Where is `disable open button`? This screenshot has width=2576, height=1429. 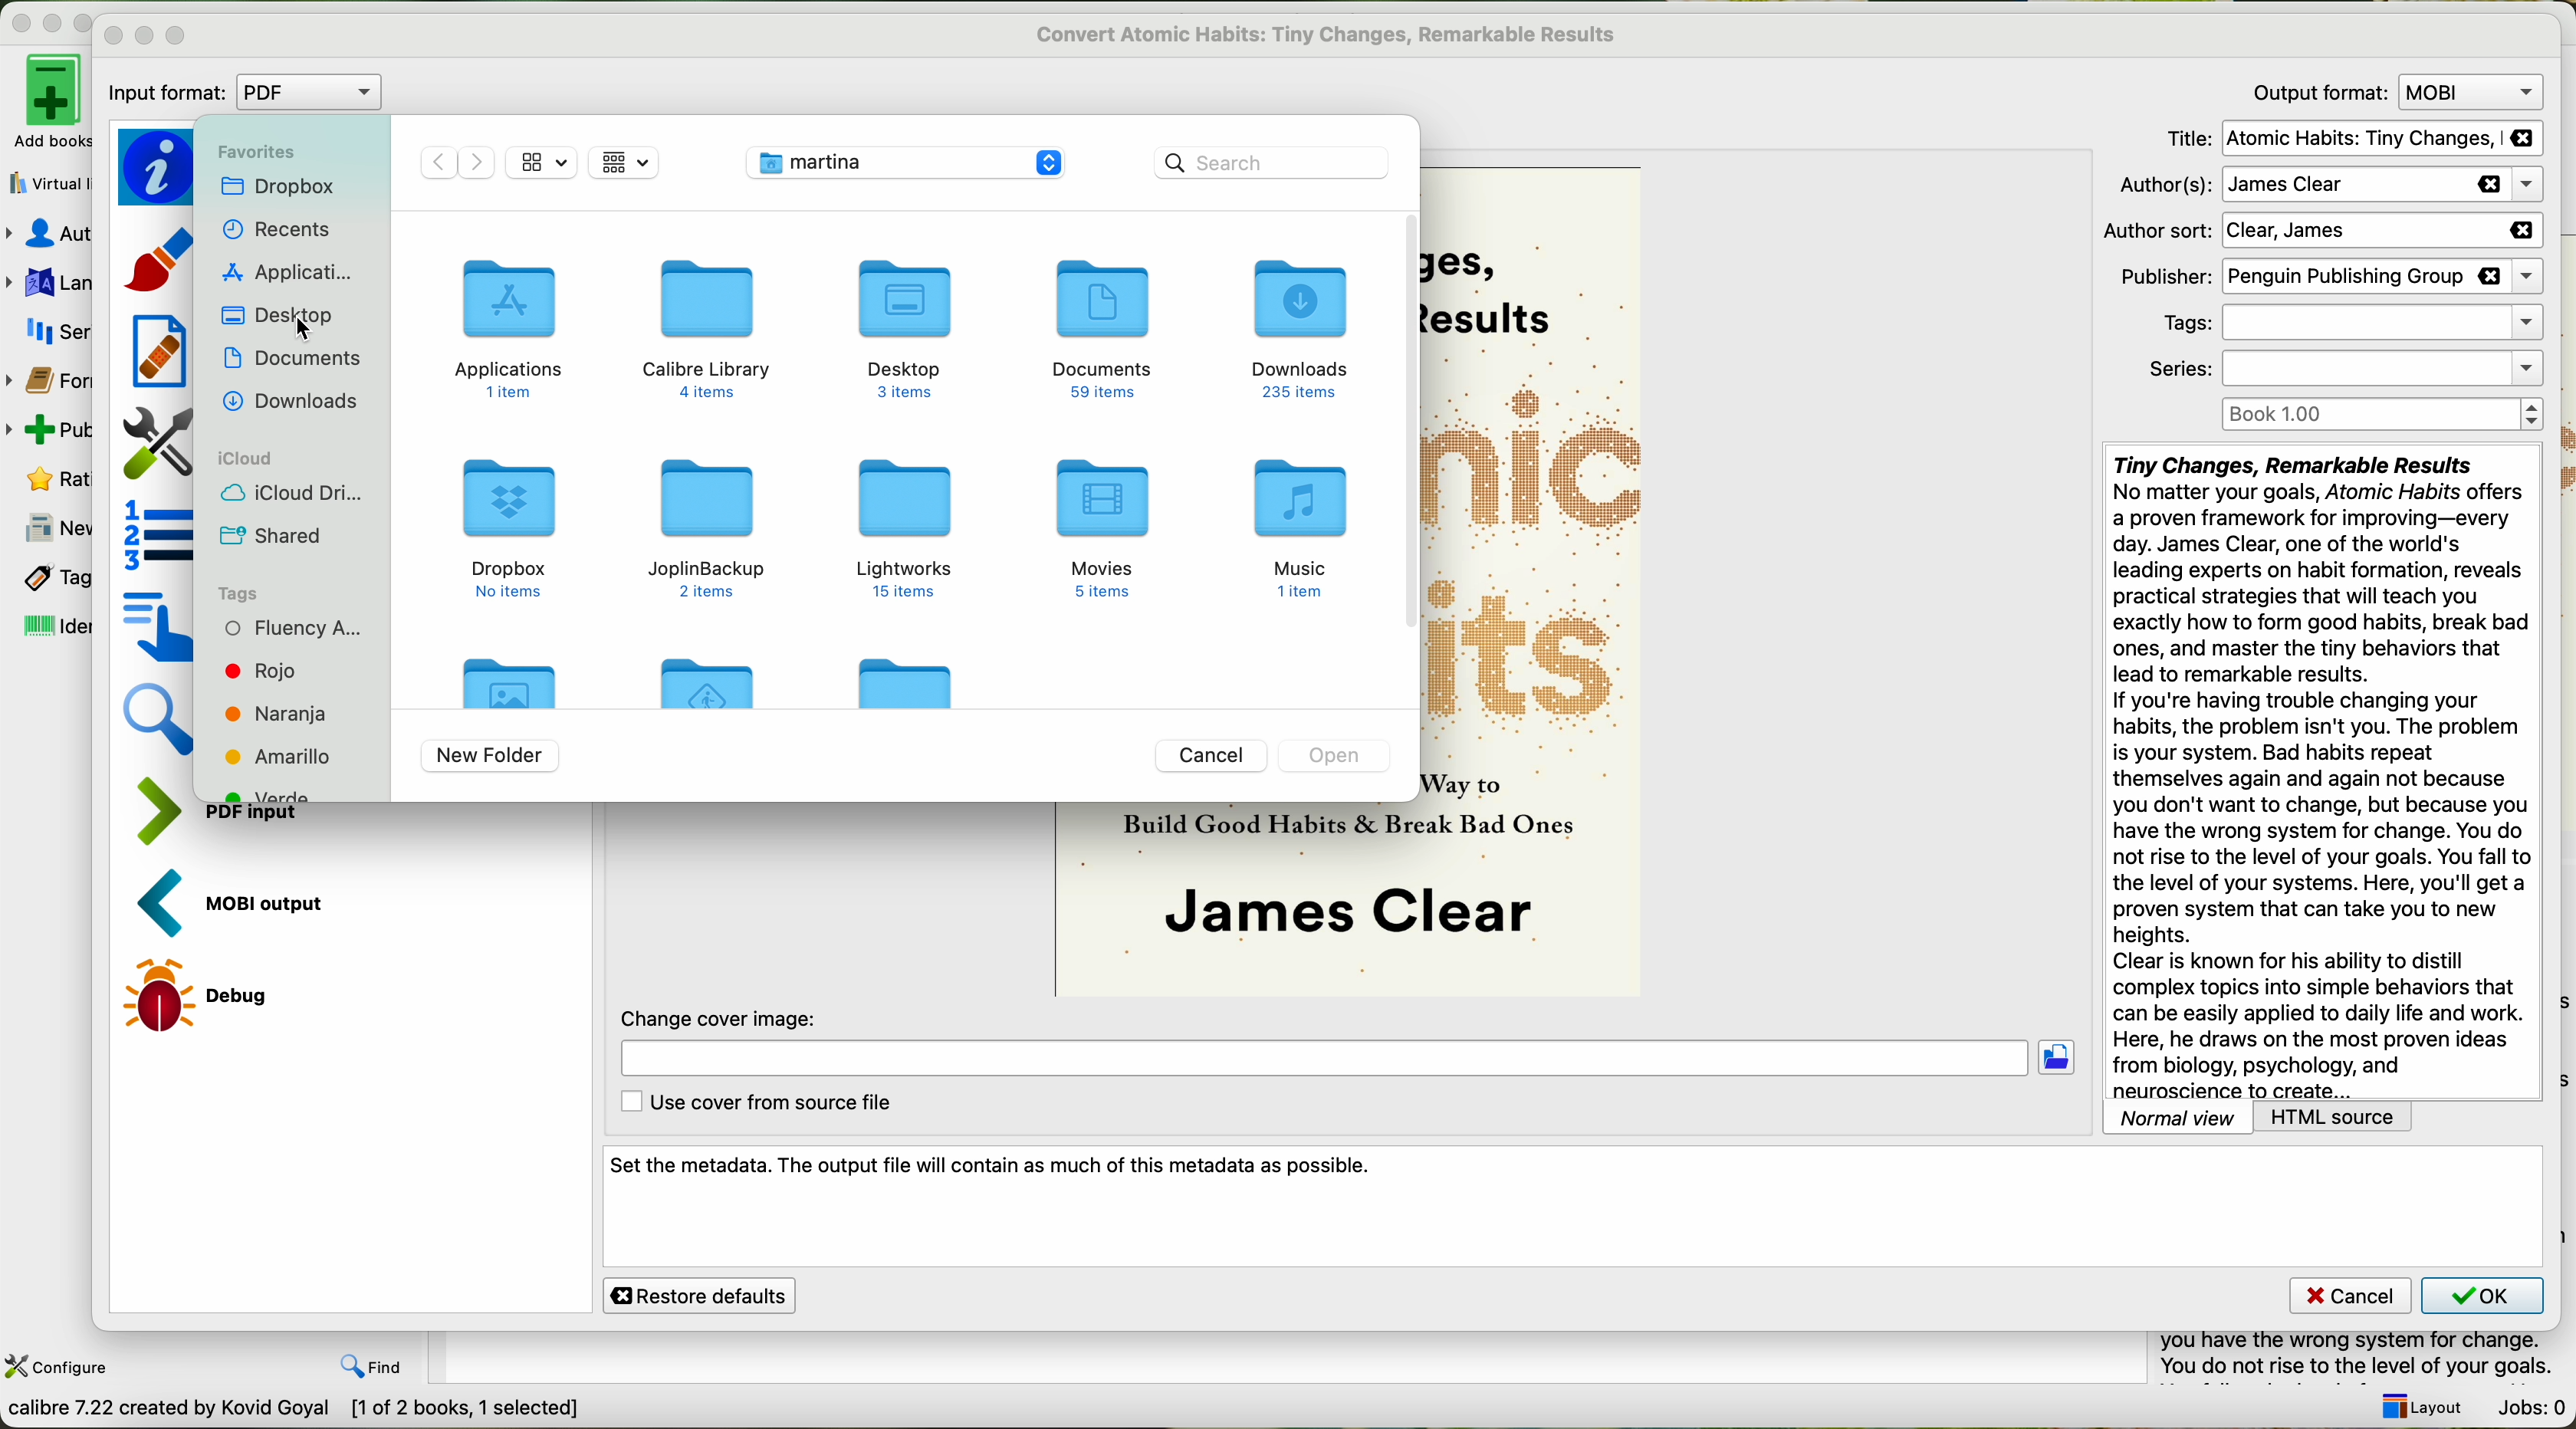 disable open button is located at coordinates (1338, 756).